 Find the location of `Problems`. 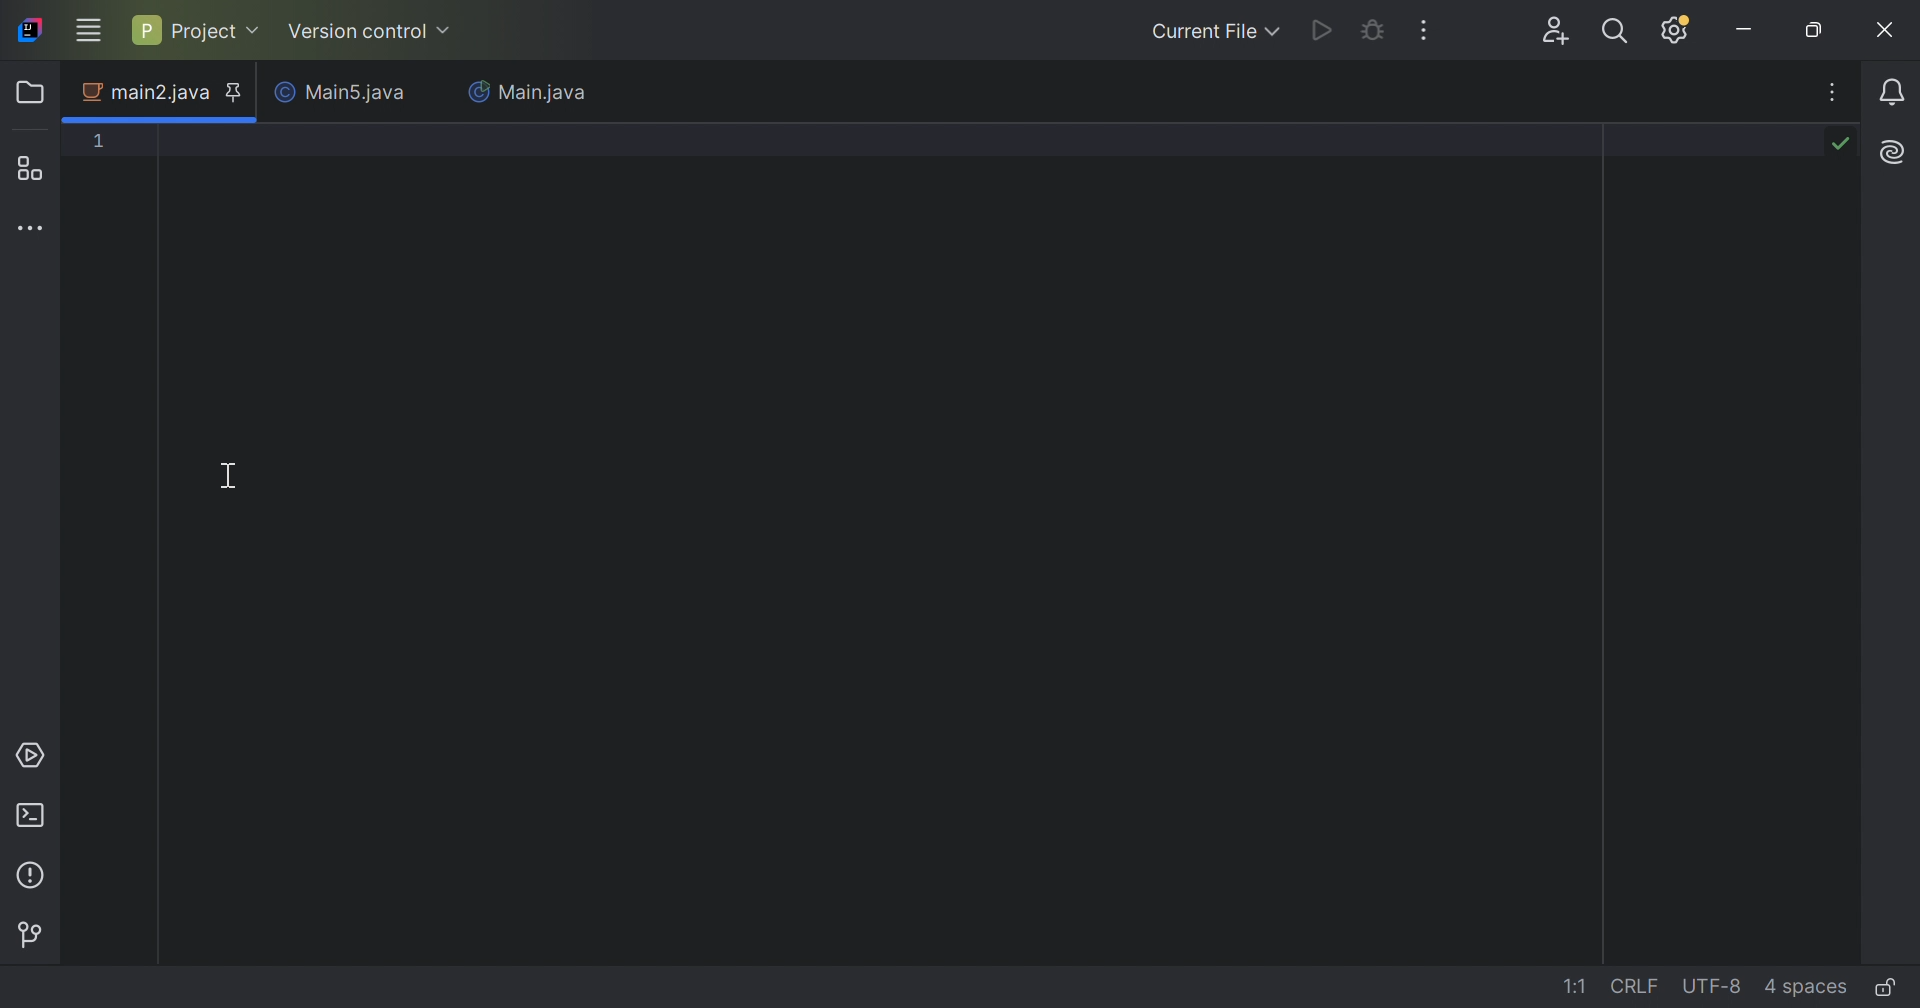

Problems is located at coordinates (34, 876).